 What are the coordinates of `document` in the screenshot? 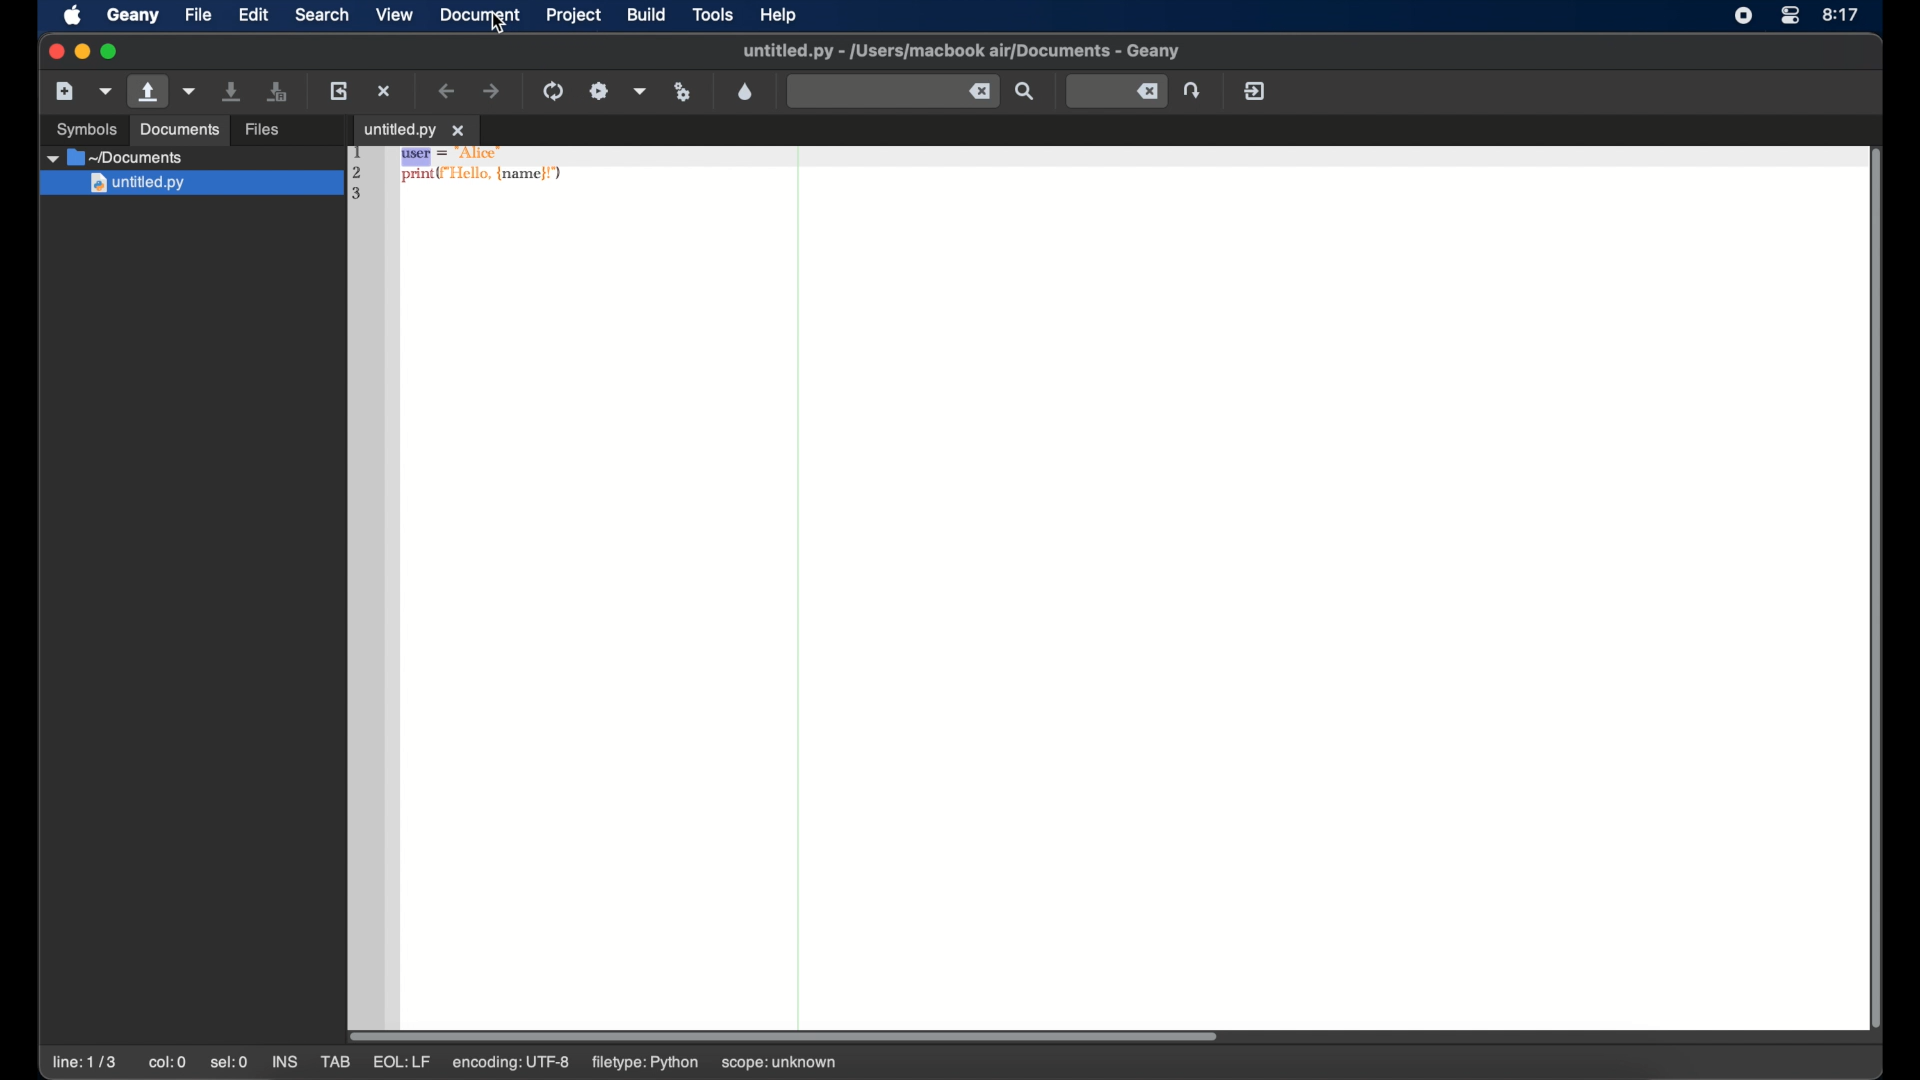 It's located at (479, 14).